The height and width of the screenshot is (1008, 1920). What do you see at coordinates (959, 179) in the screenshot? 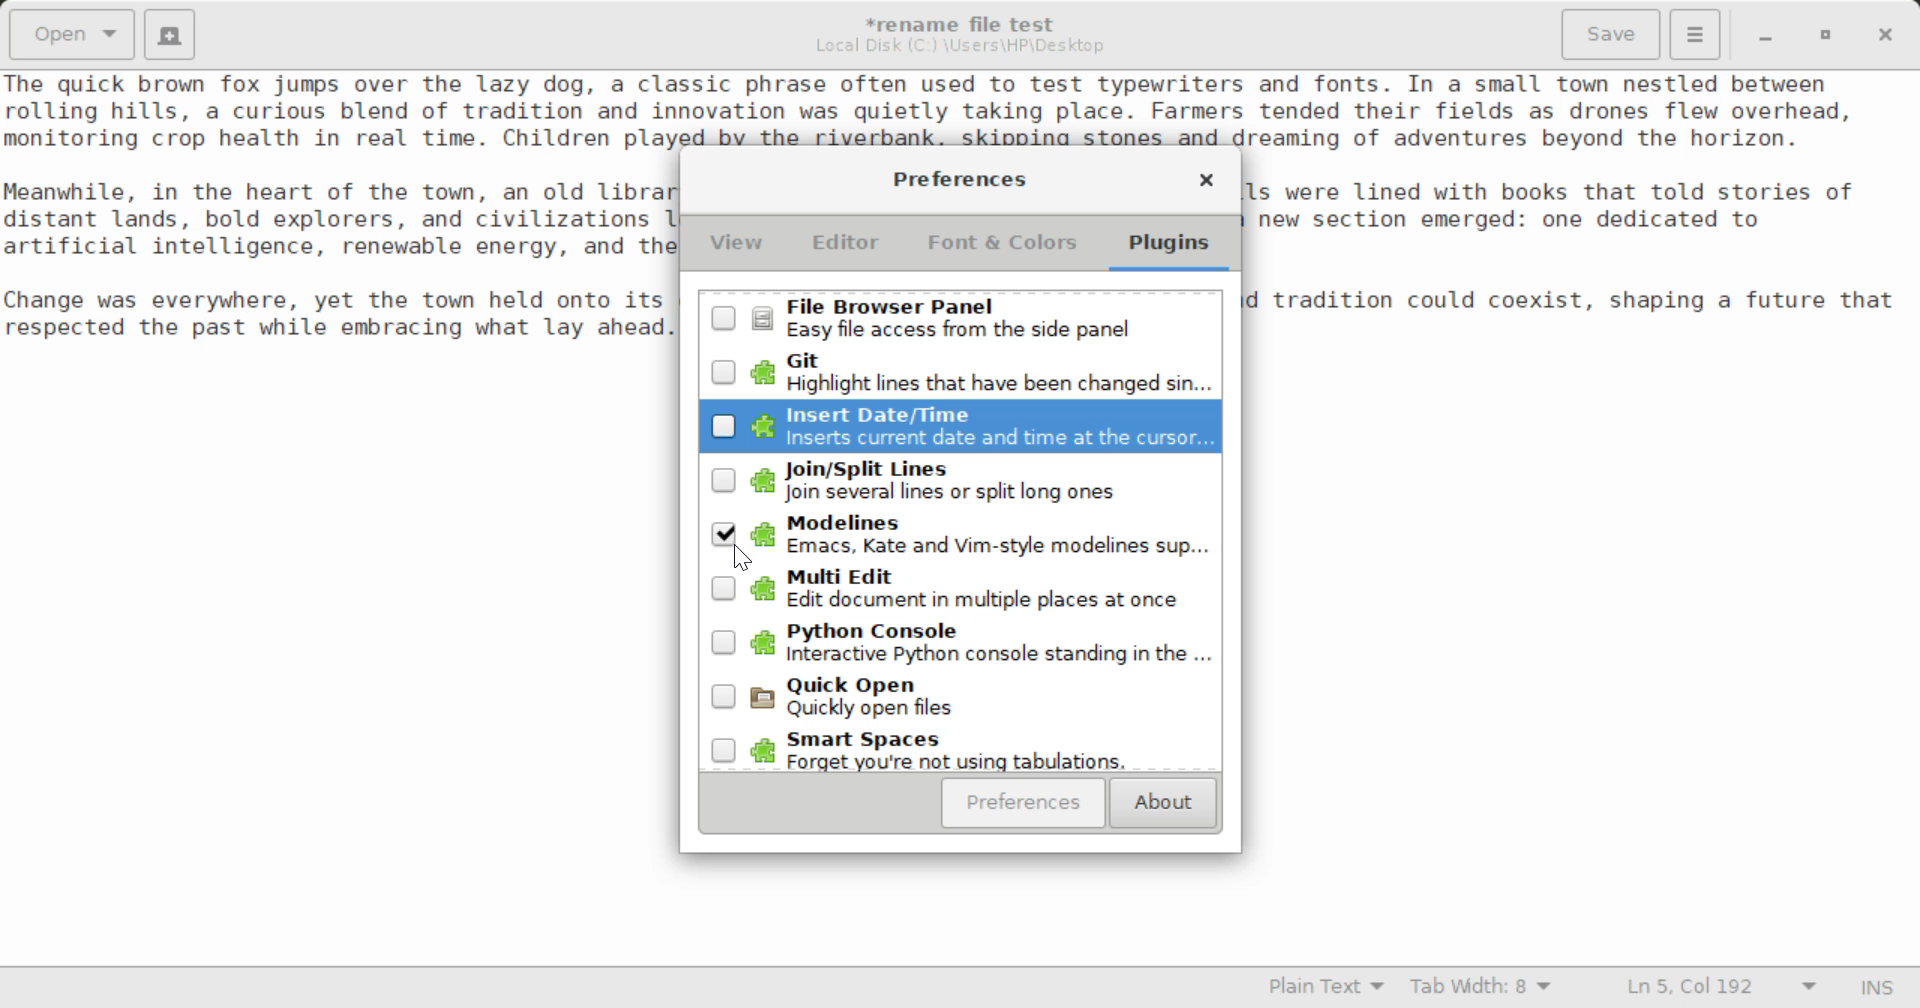
I see `Preferences Setting Window Heading` at bounding box center [959, 179].